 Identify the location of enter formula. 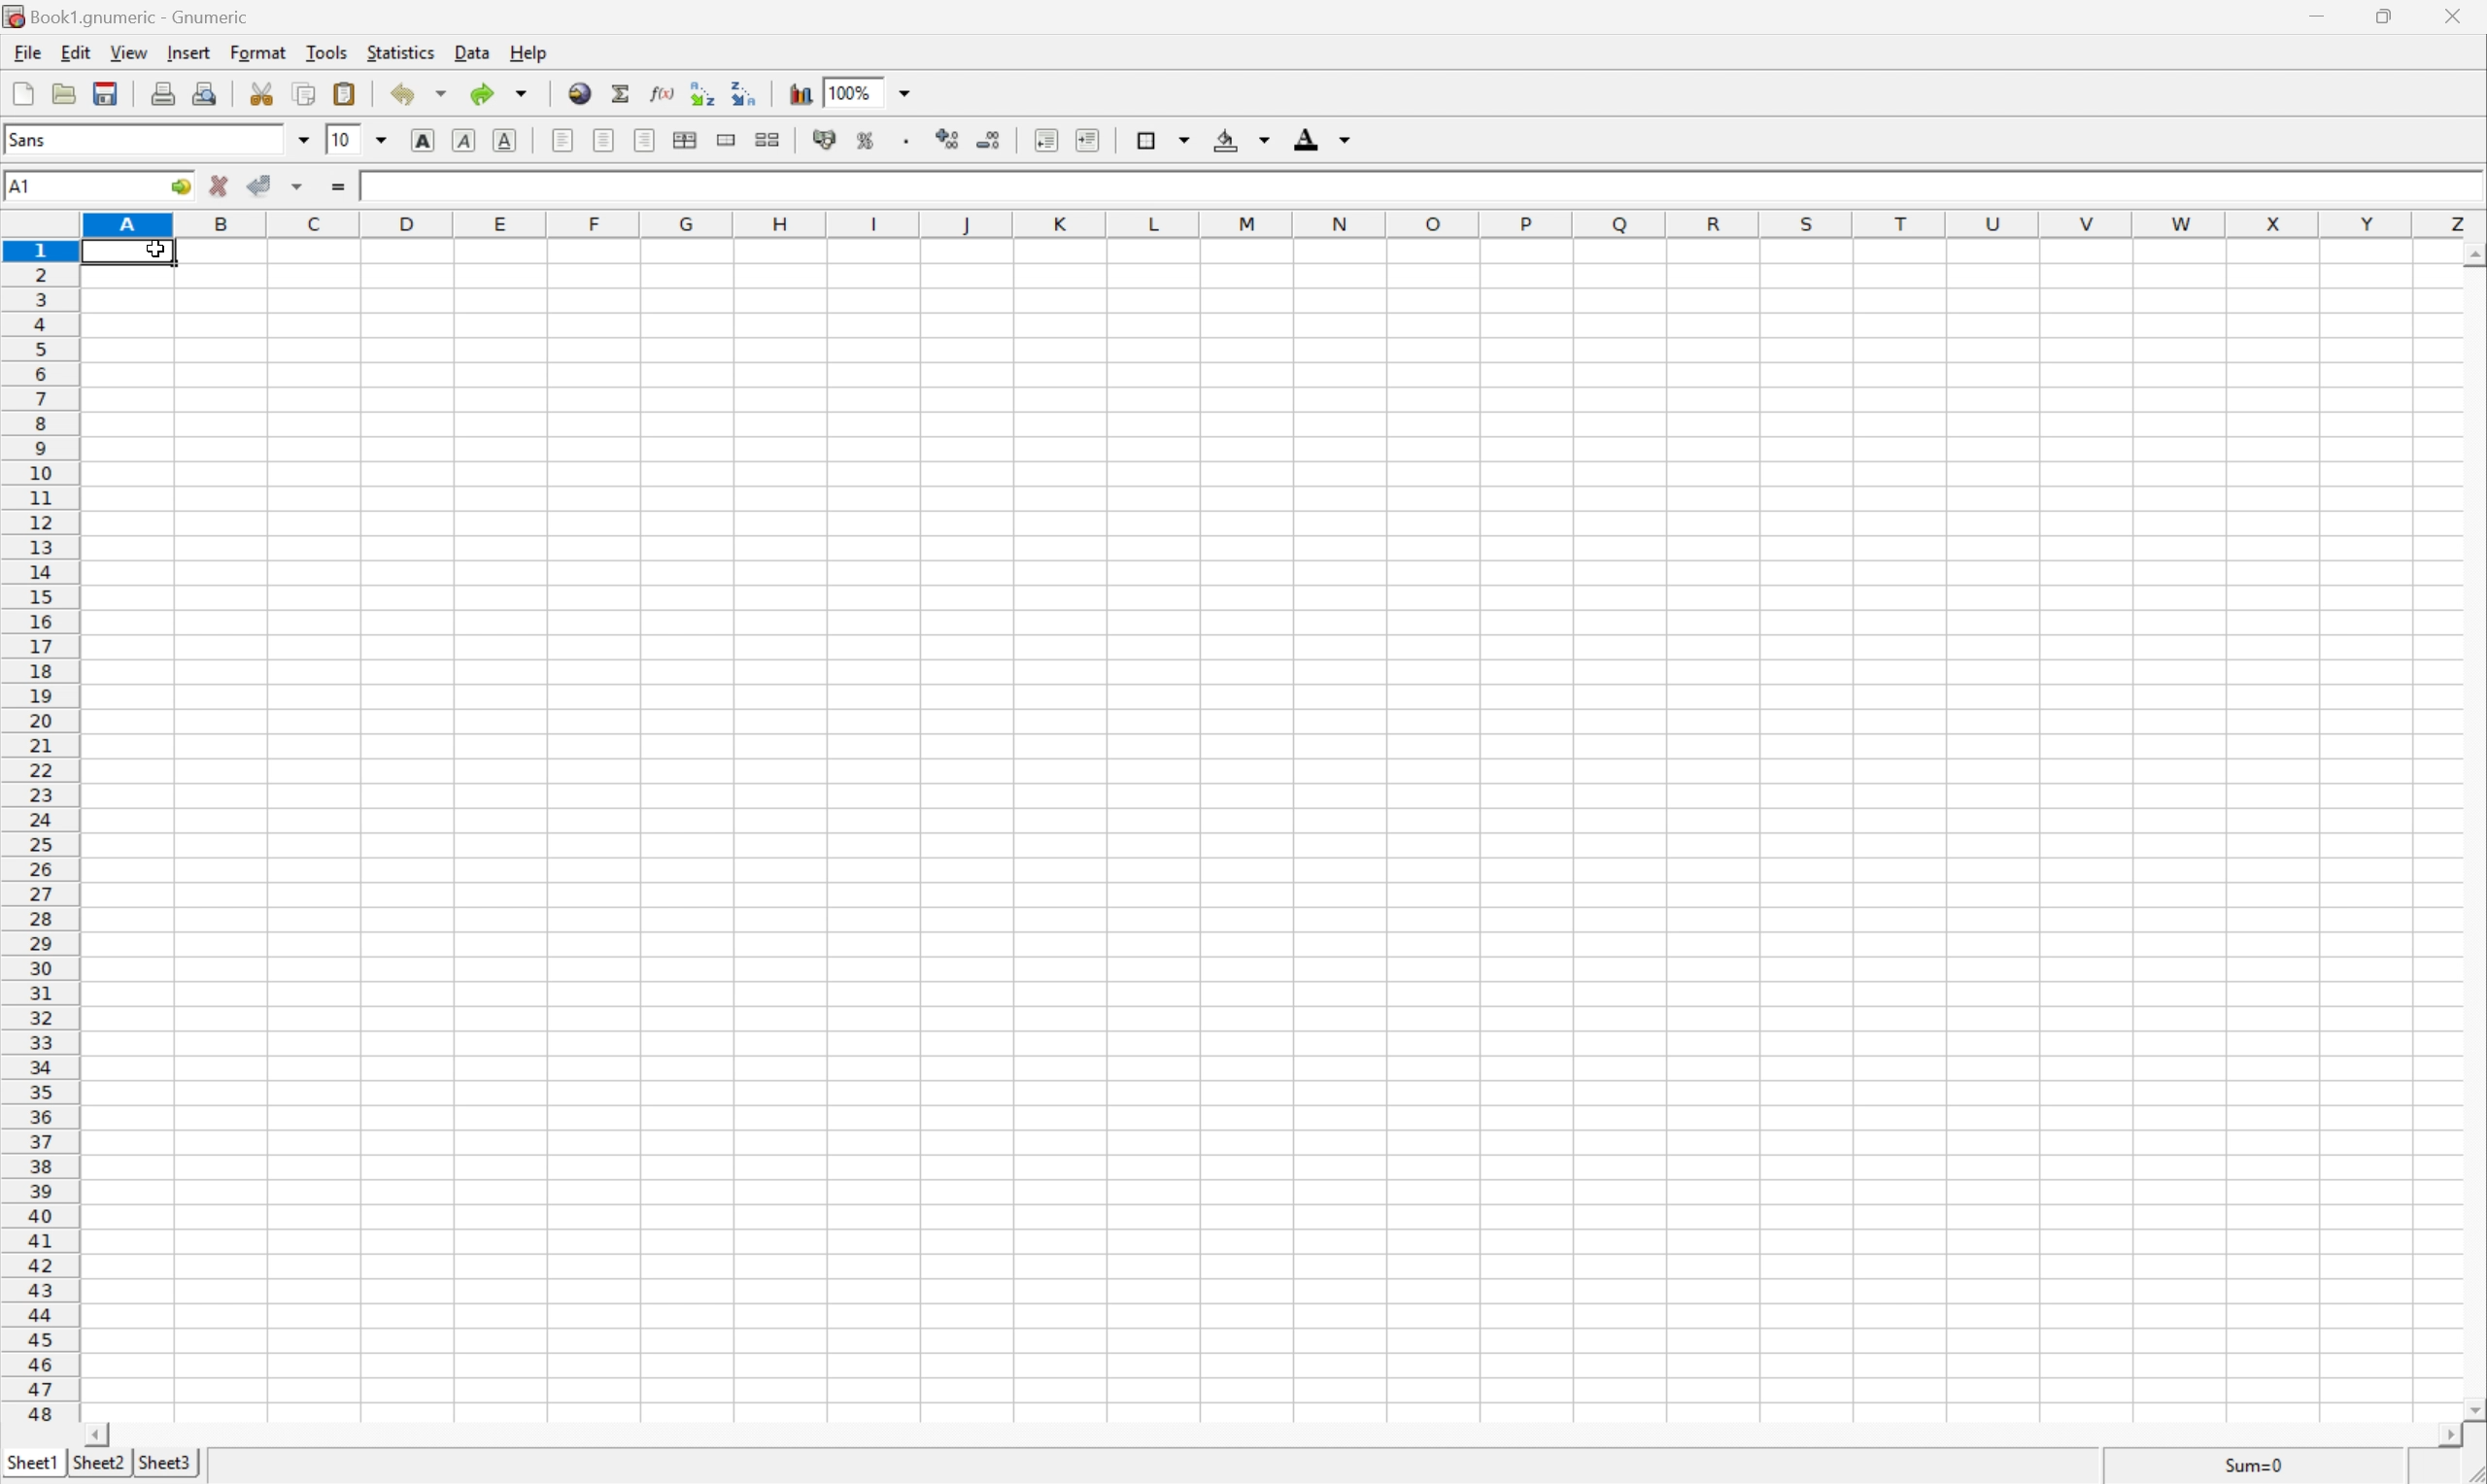
(341, 190).